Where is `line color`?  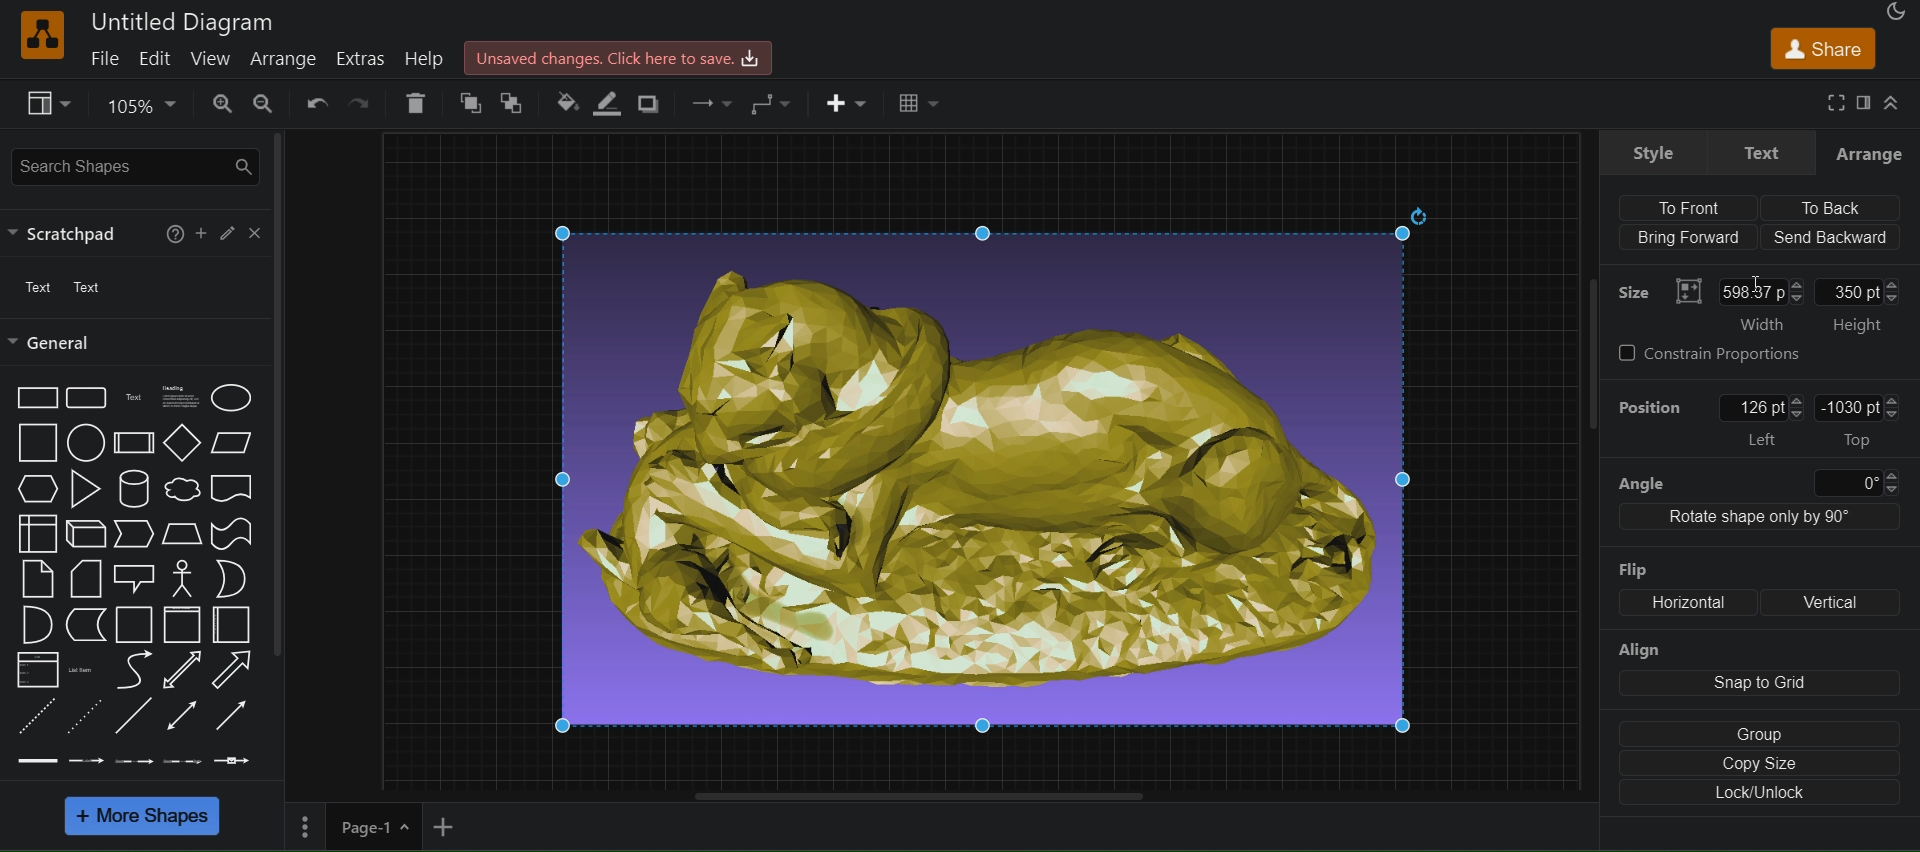
line color is located at coordinates (610, 105).